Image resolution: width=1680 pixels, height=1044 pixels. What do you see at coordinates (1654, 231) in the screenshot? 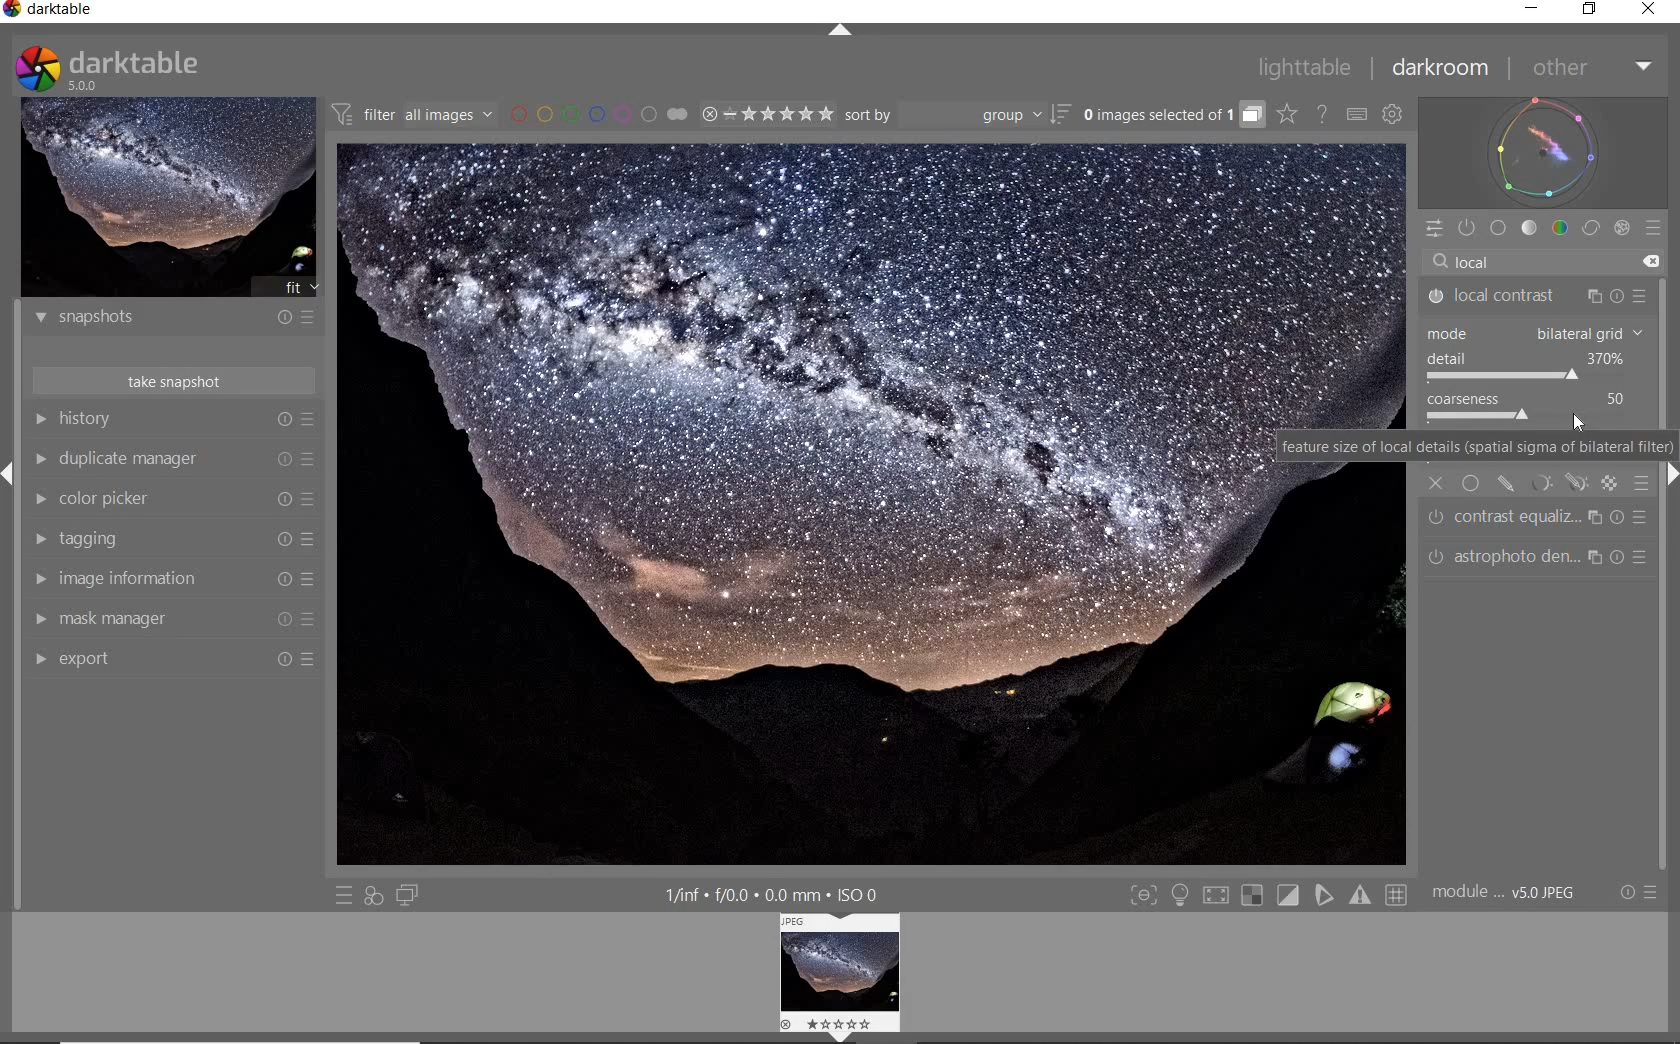
I see `PRESETS` at bounding box center [1654, 231].